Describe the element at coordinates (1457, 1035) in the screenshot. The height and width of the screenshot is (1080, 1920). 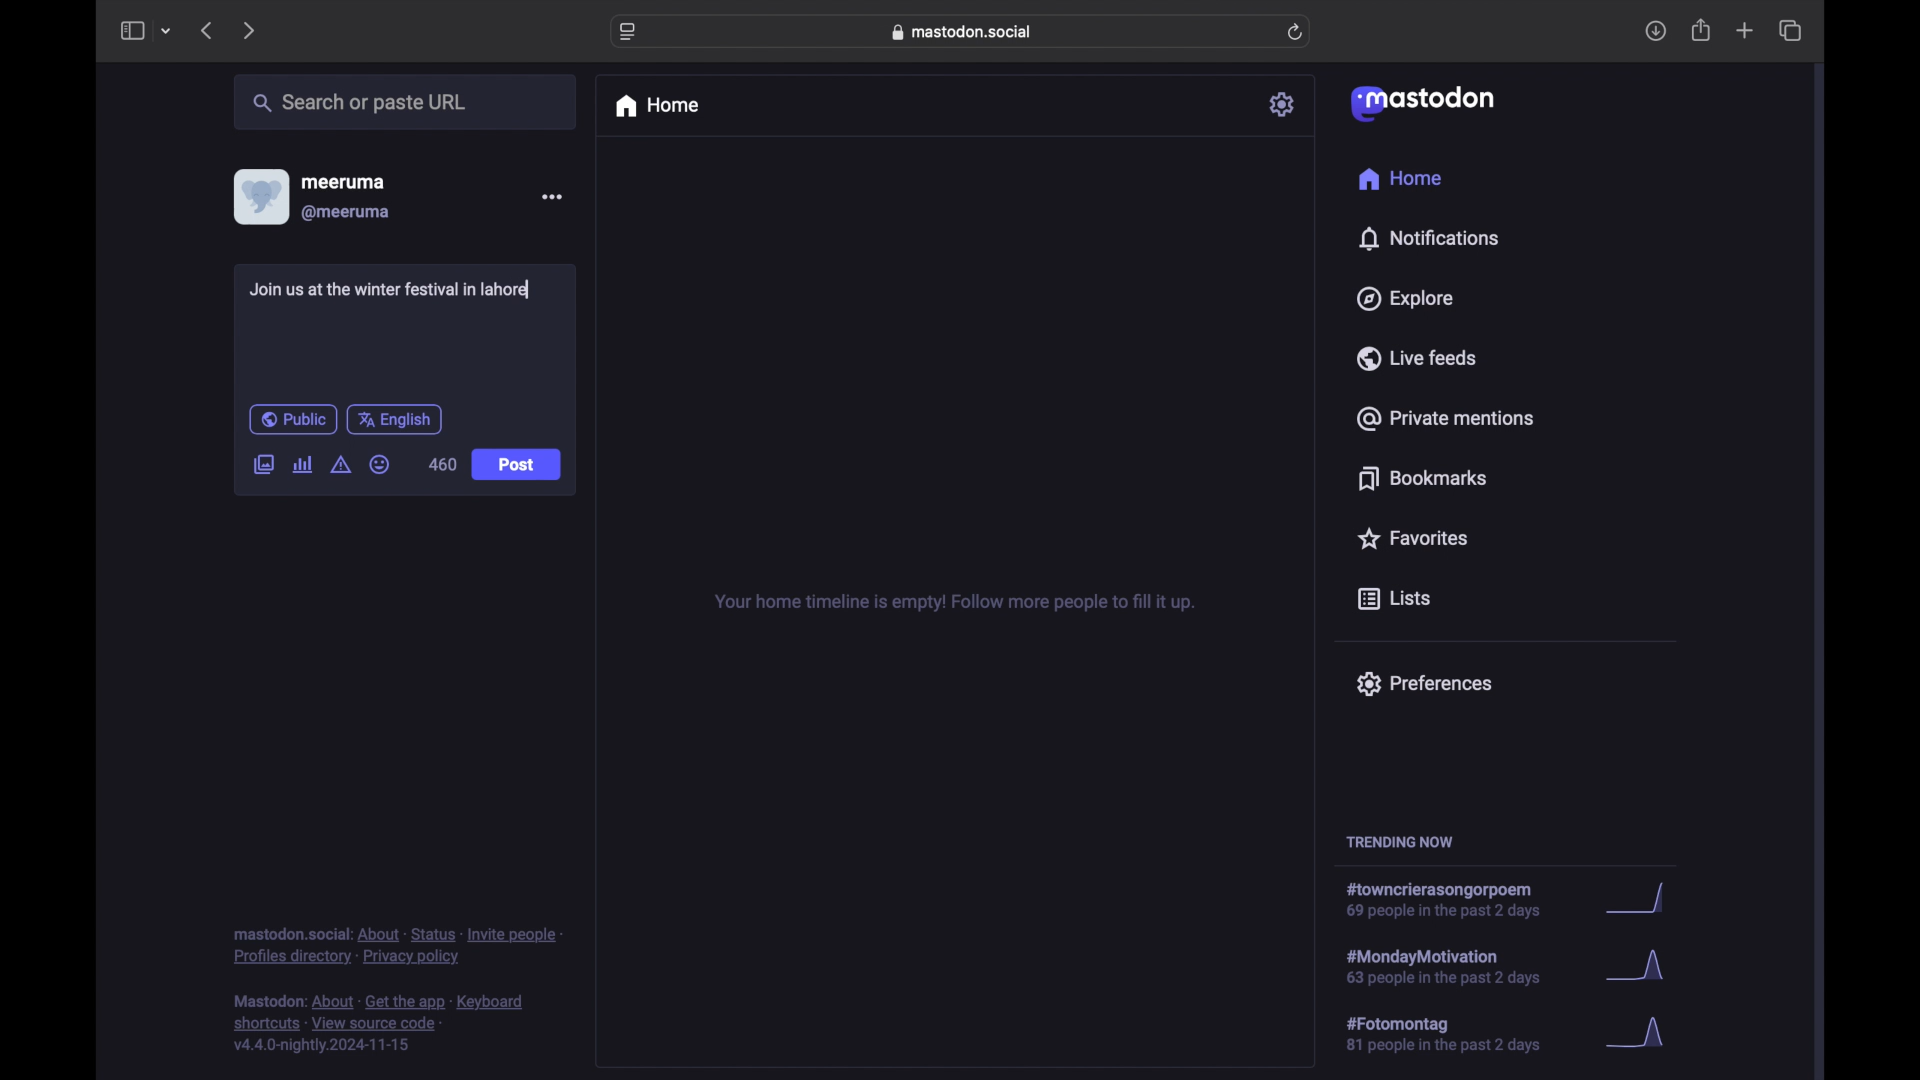
I see `hashtag trend` at that location.